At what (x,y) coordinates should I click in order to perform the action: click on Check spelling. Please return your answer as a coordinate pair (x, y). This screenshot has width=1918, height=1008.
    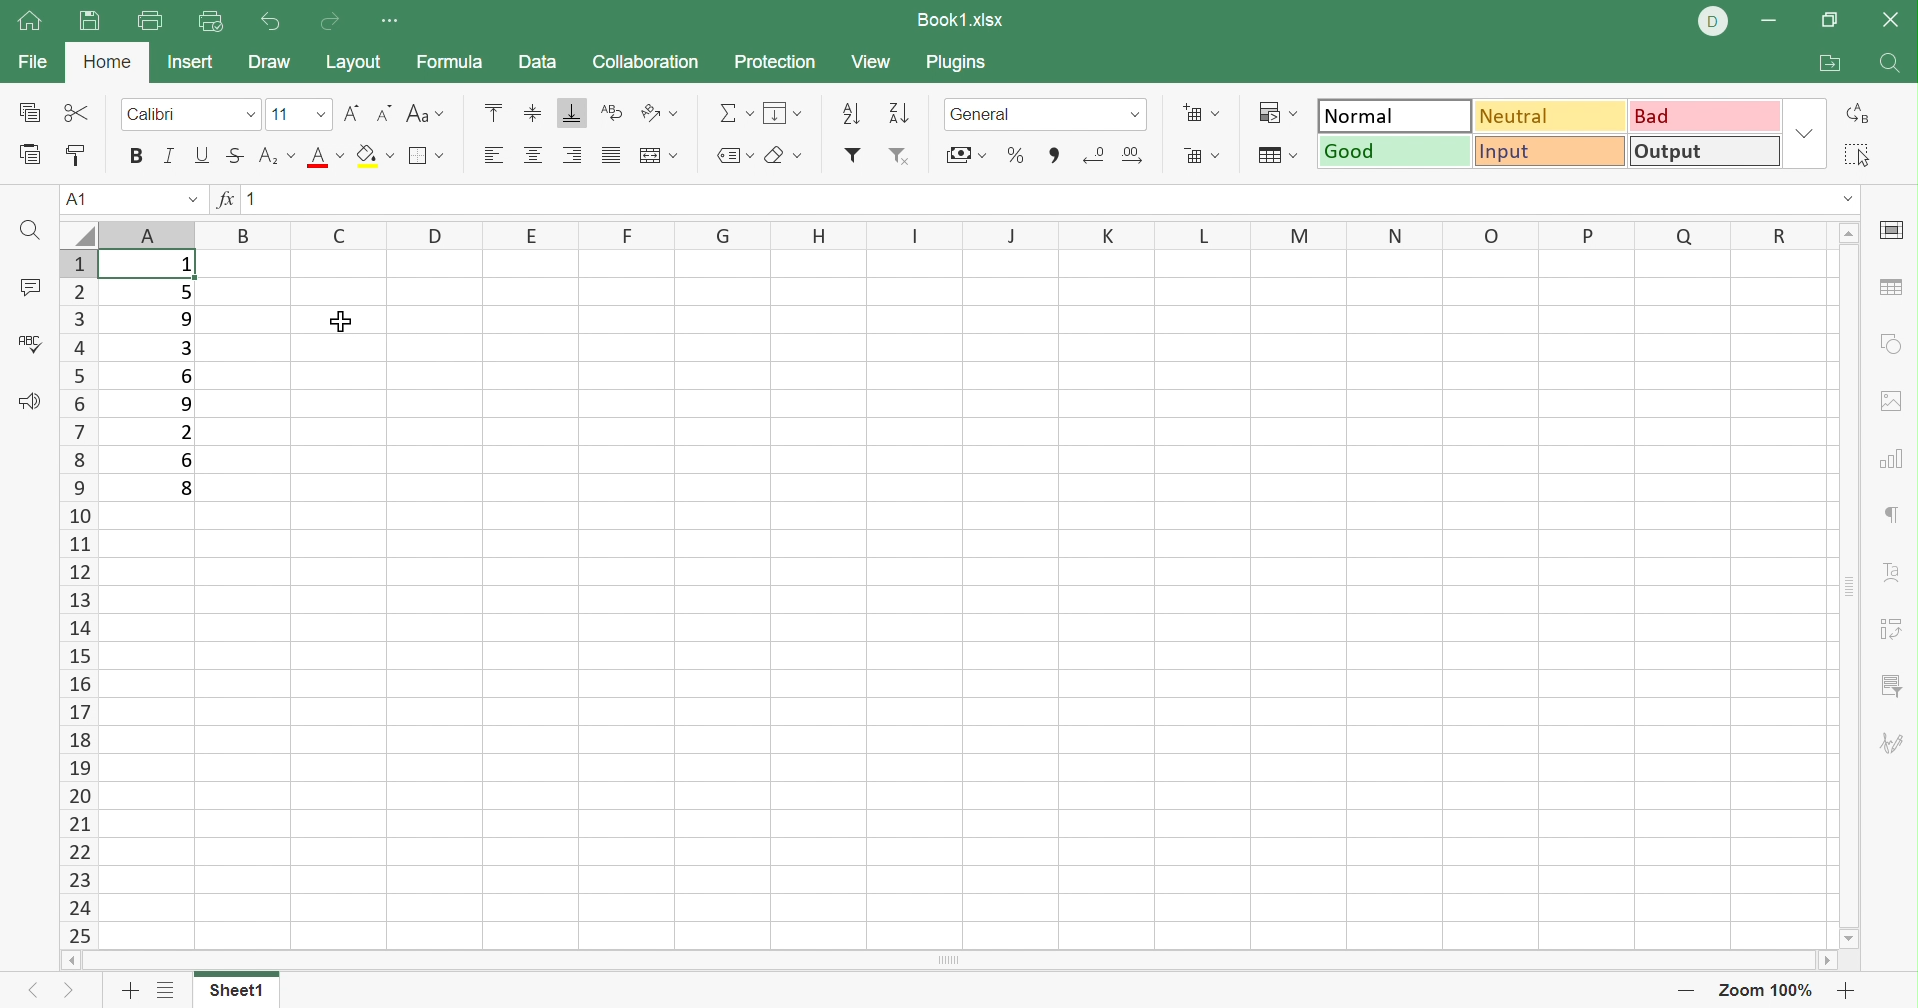
    Looking at the image, I should click on (31, 348).